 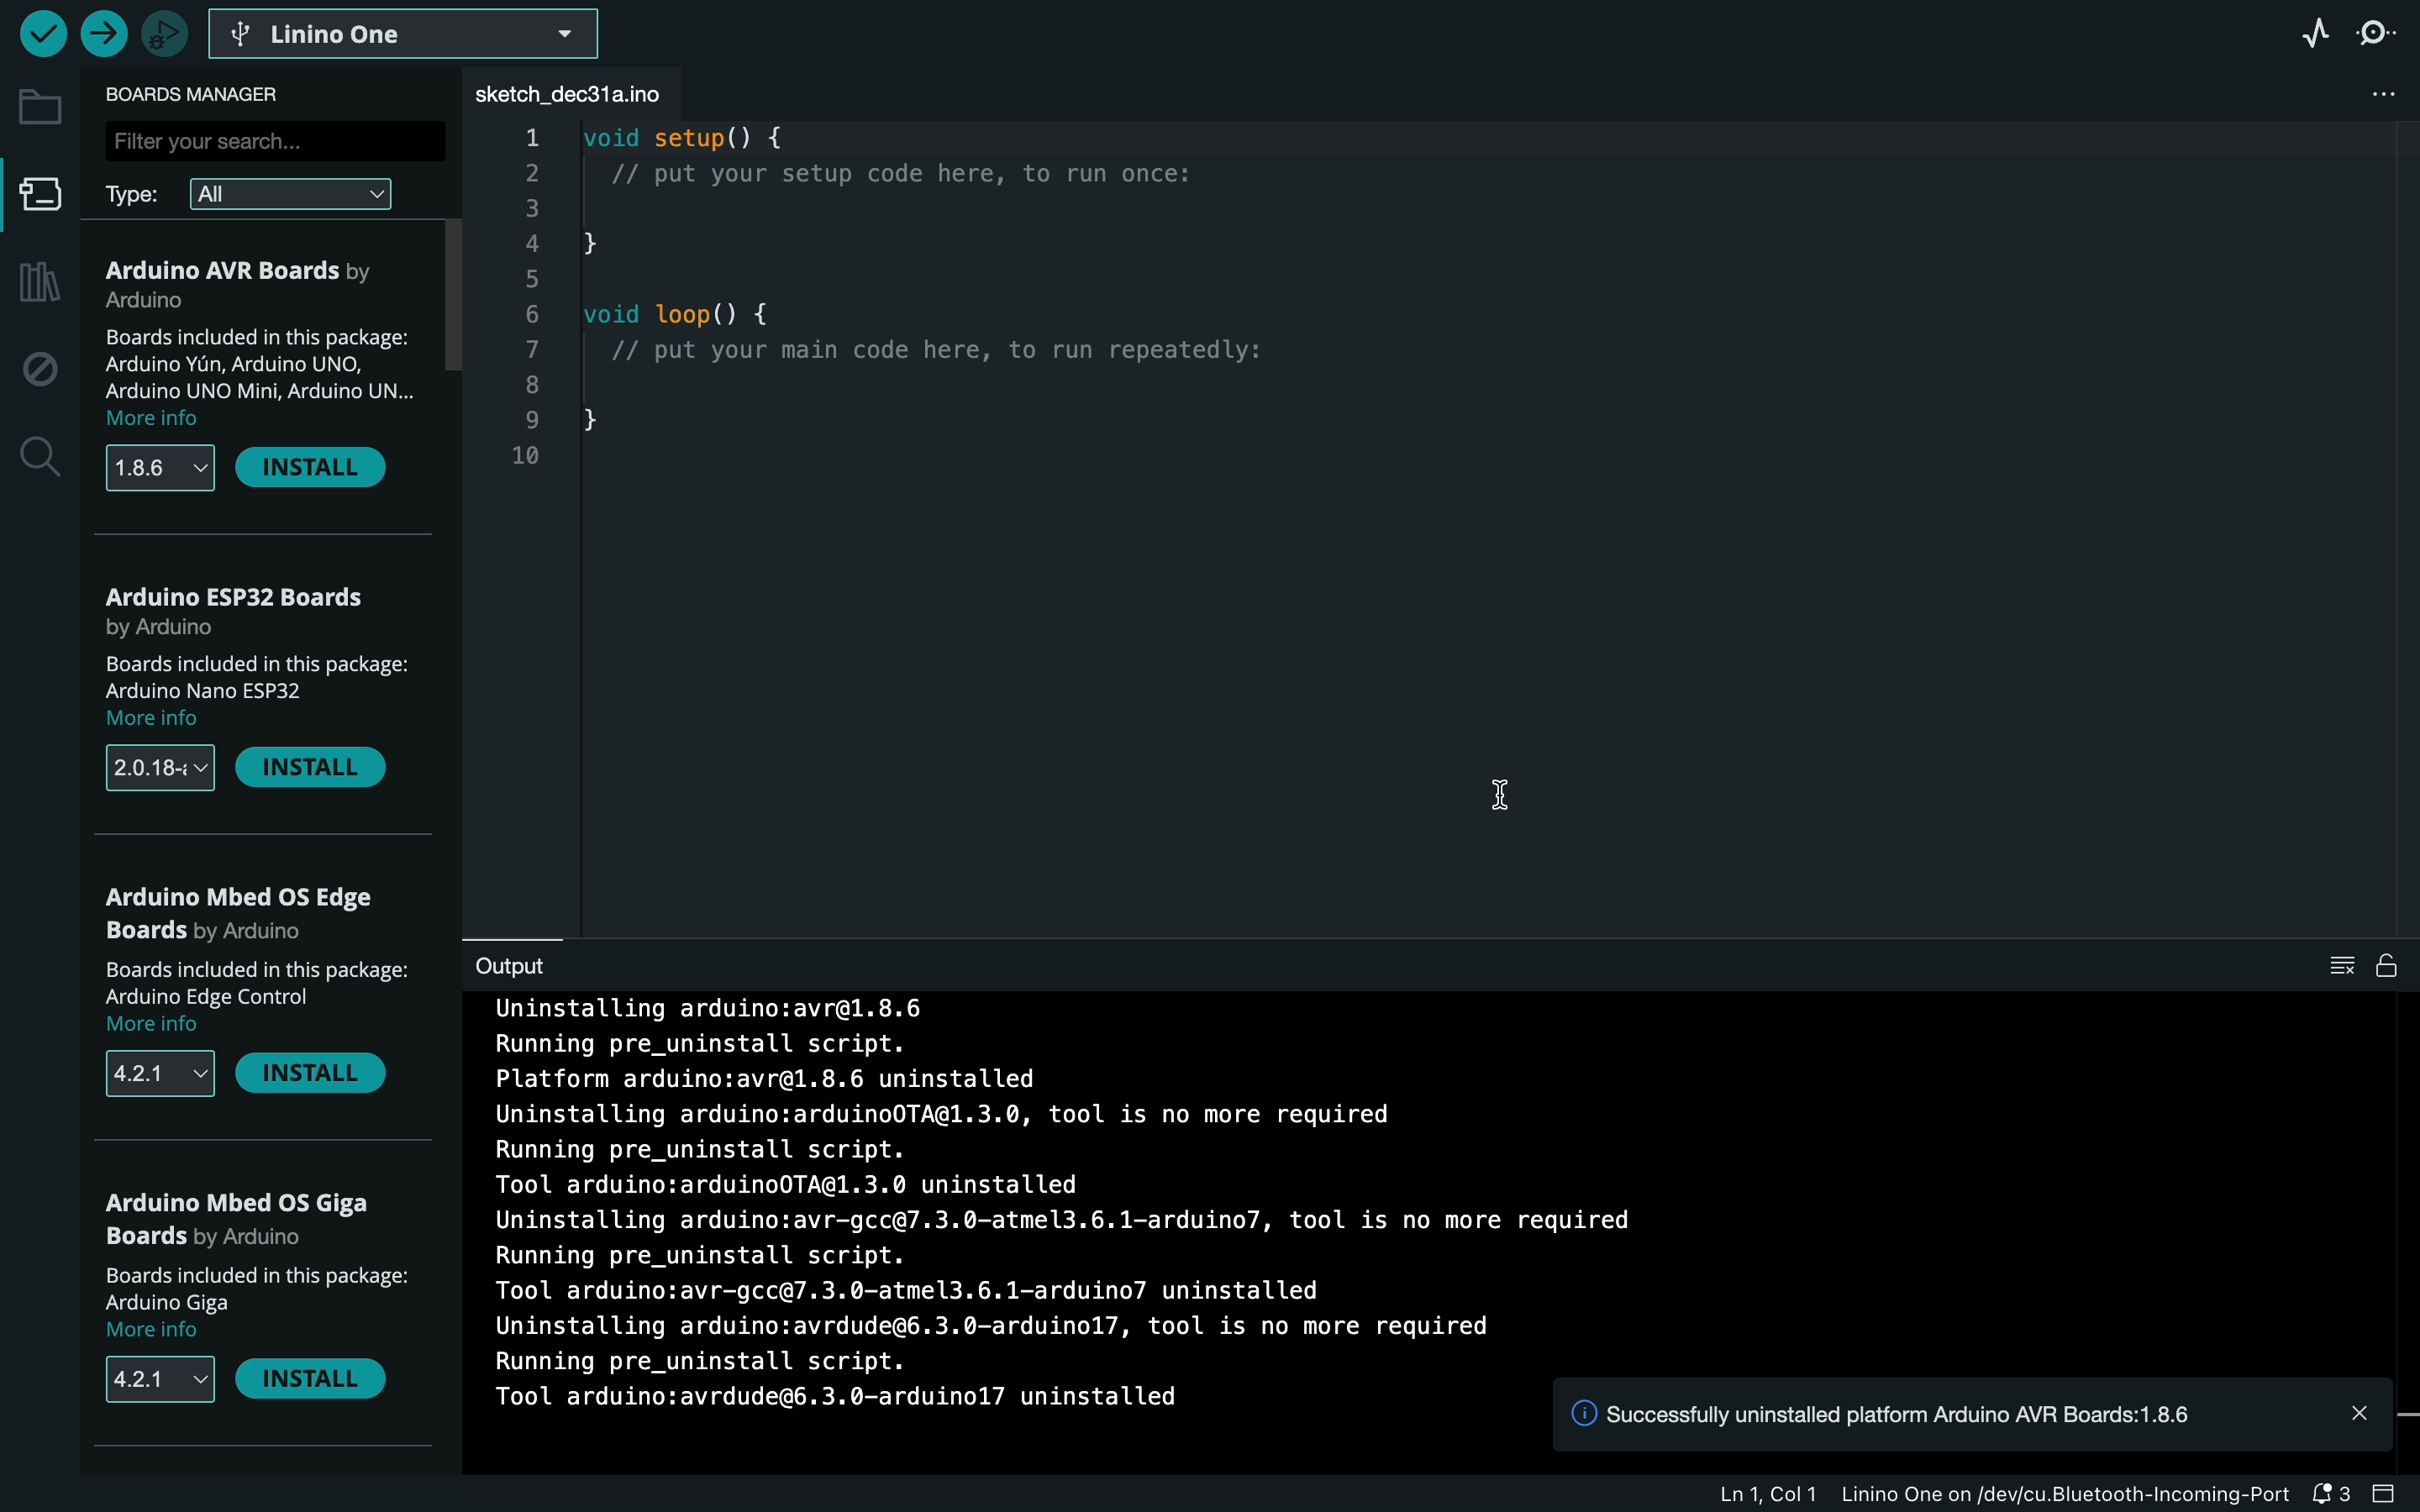 What do you see at coordinates (37, 195) in the screenshot?
I see `board manager` at bounding box center [37, 195].